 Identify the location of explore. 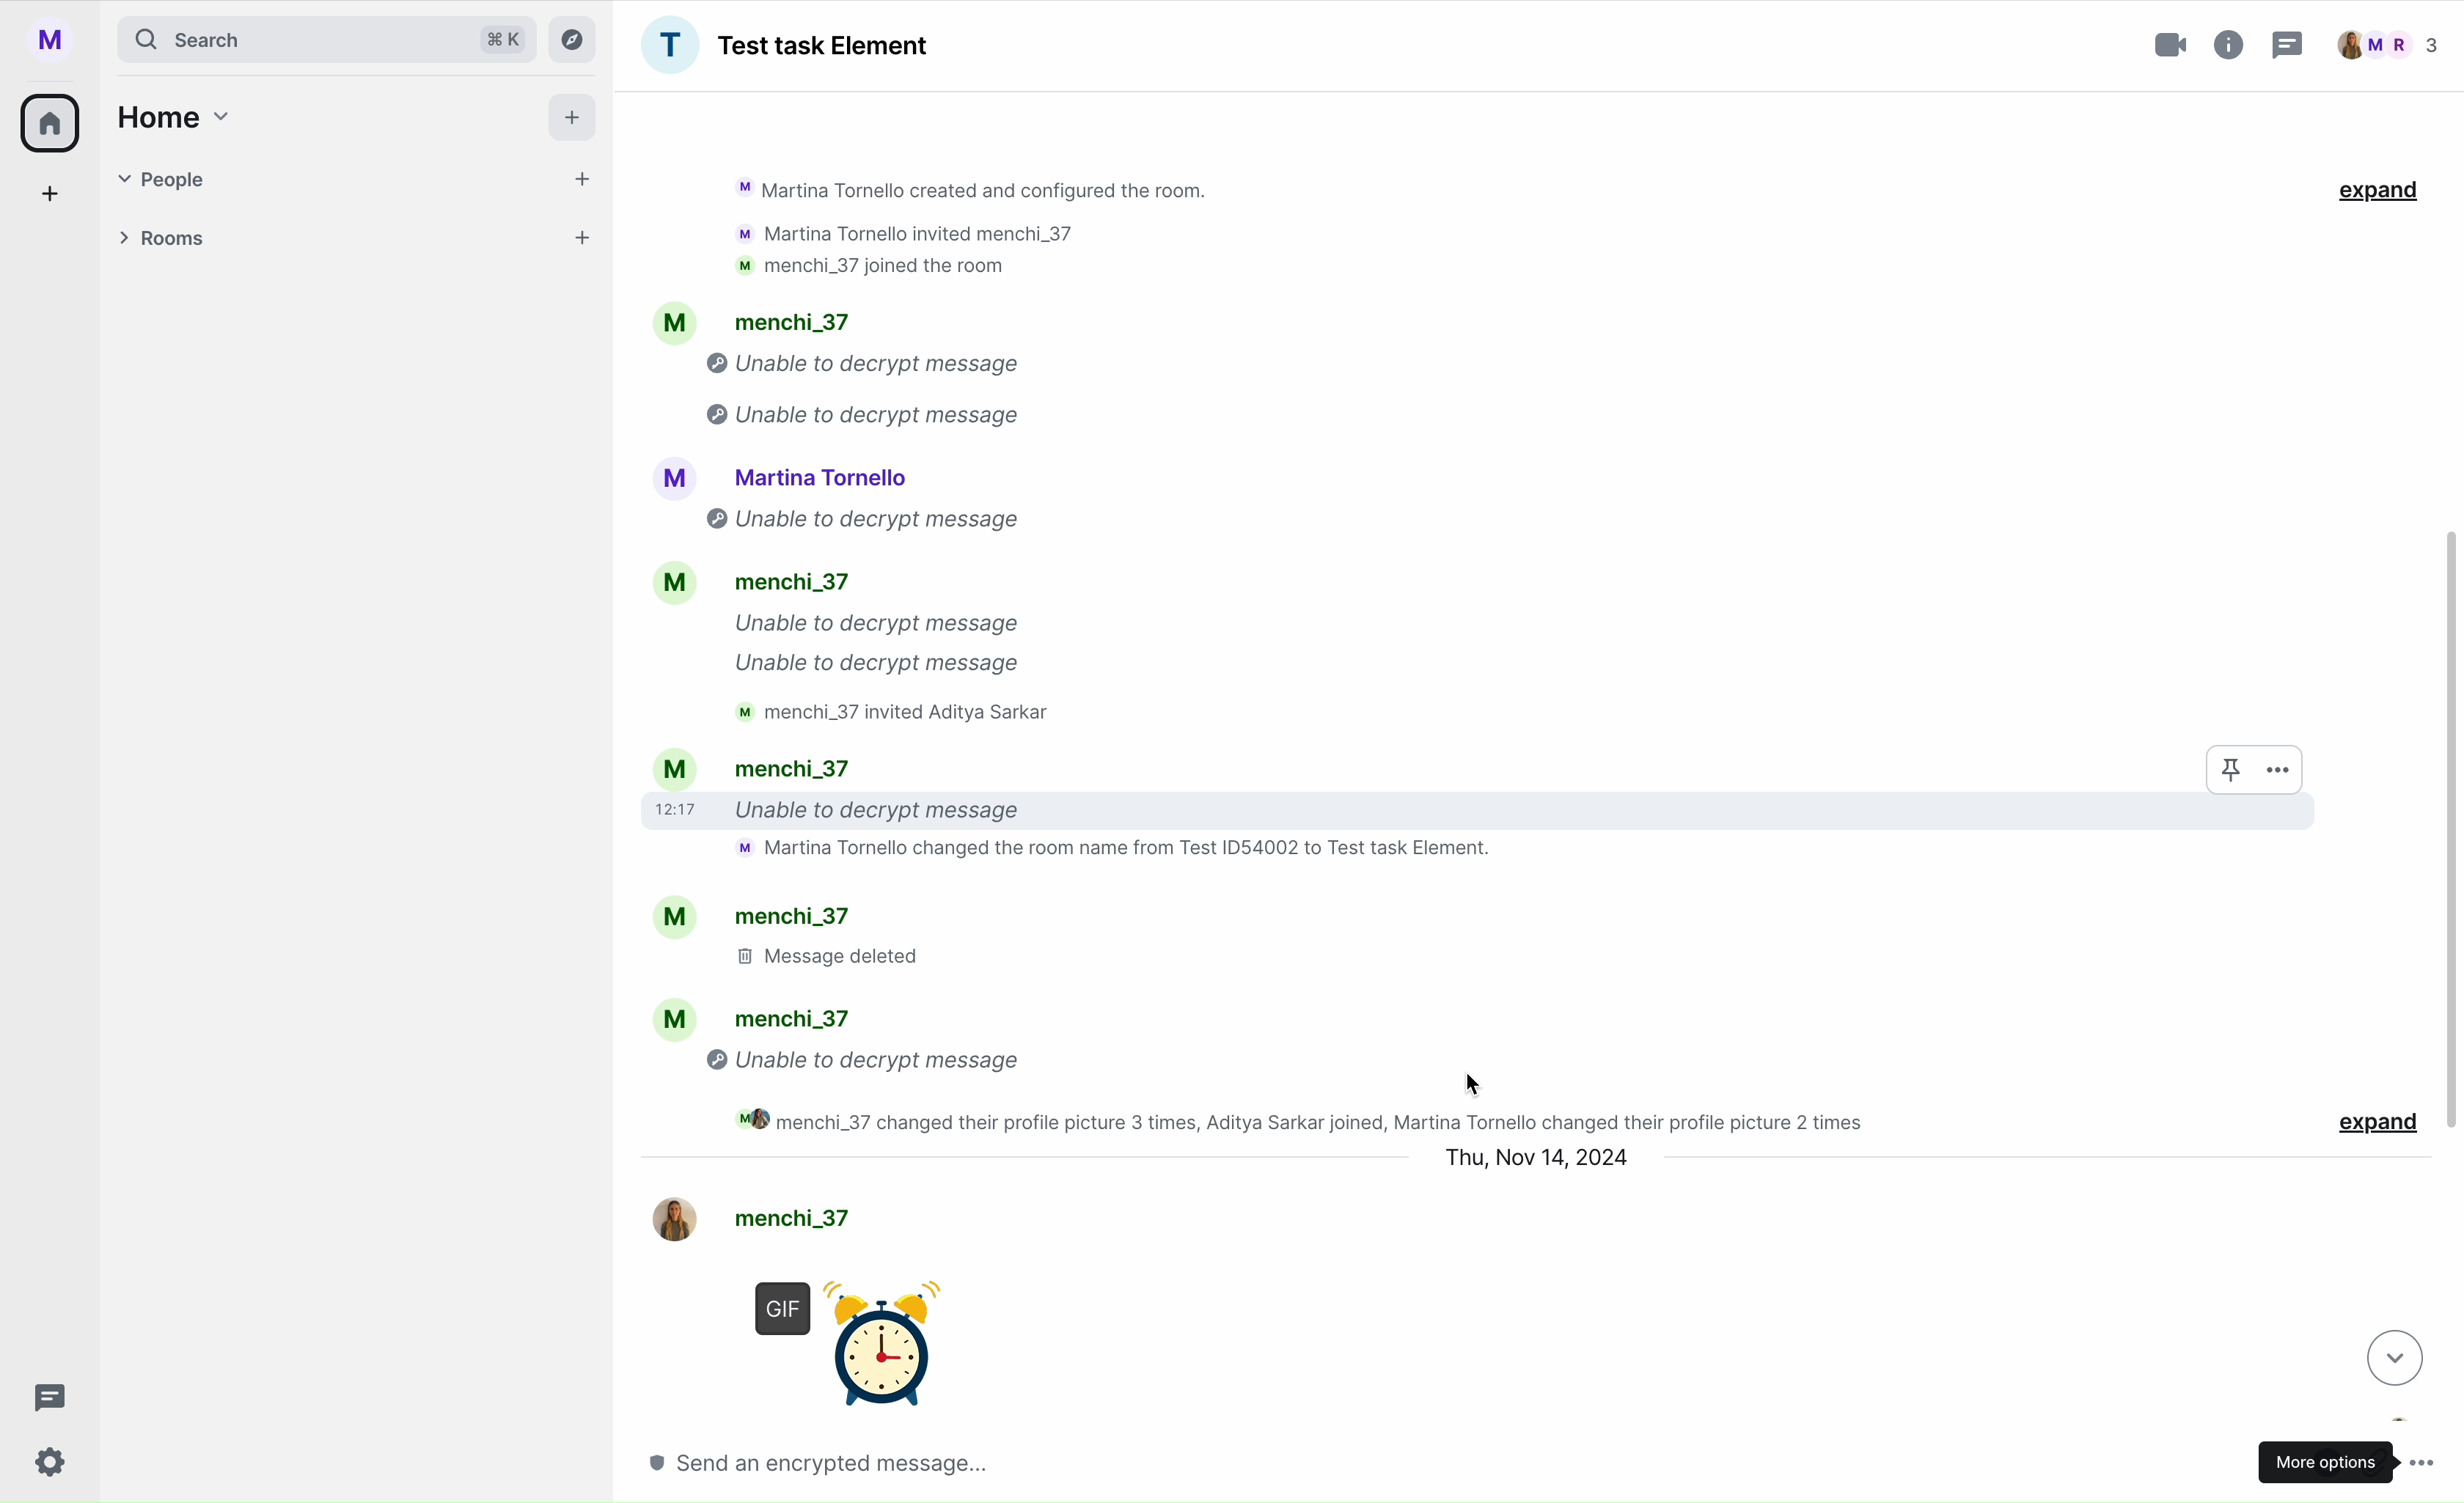
(577, 38).